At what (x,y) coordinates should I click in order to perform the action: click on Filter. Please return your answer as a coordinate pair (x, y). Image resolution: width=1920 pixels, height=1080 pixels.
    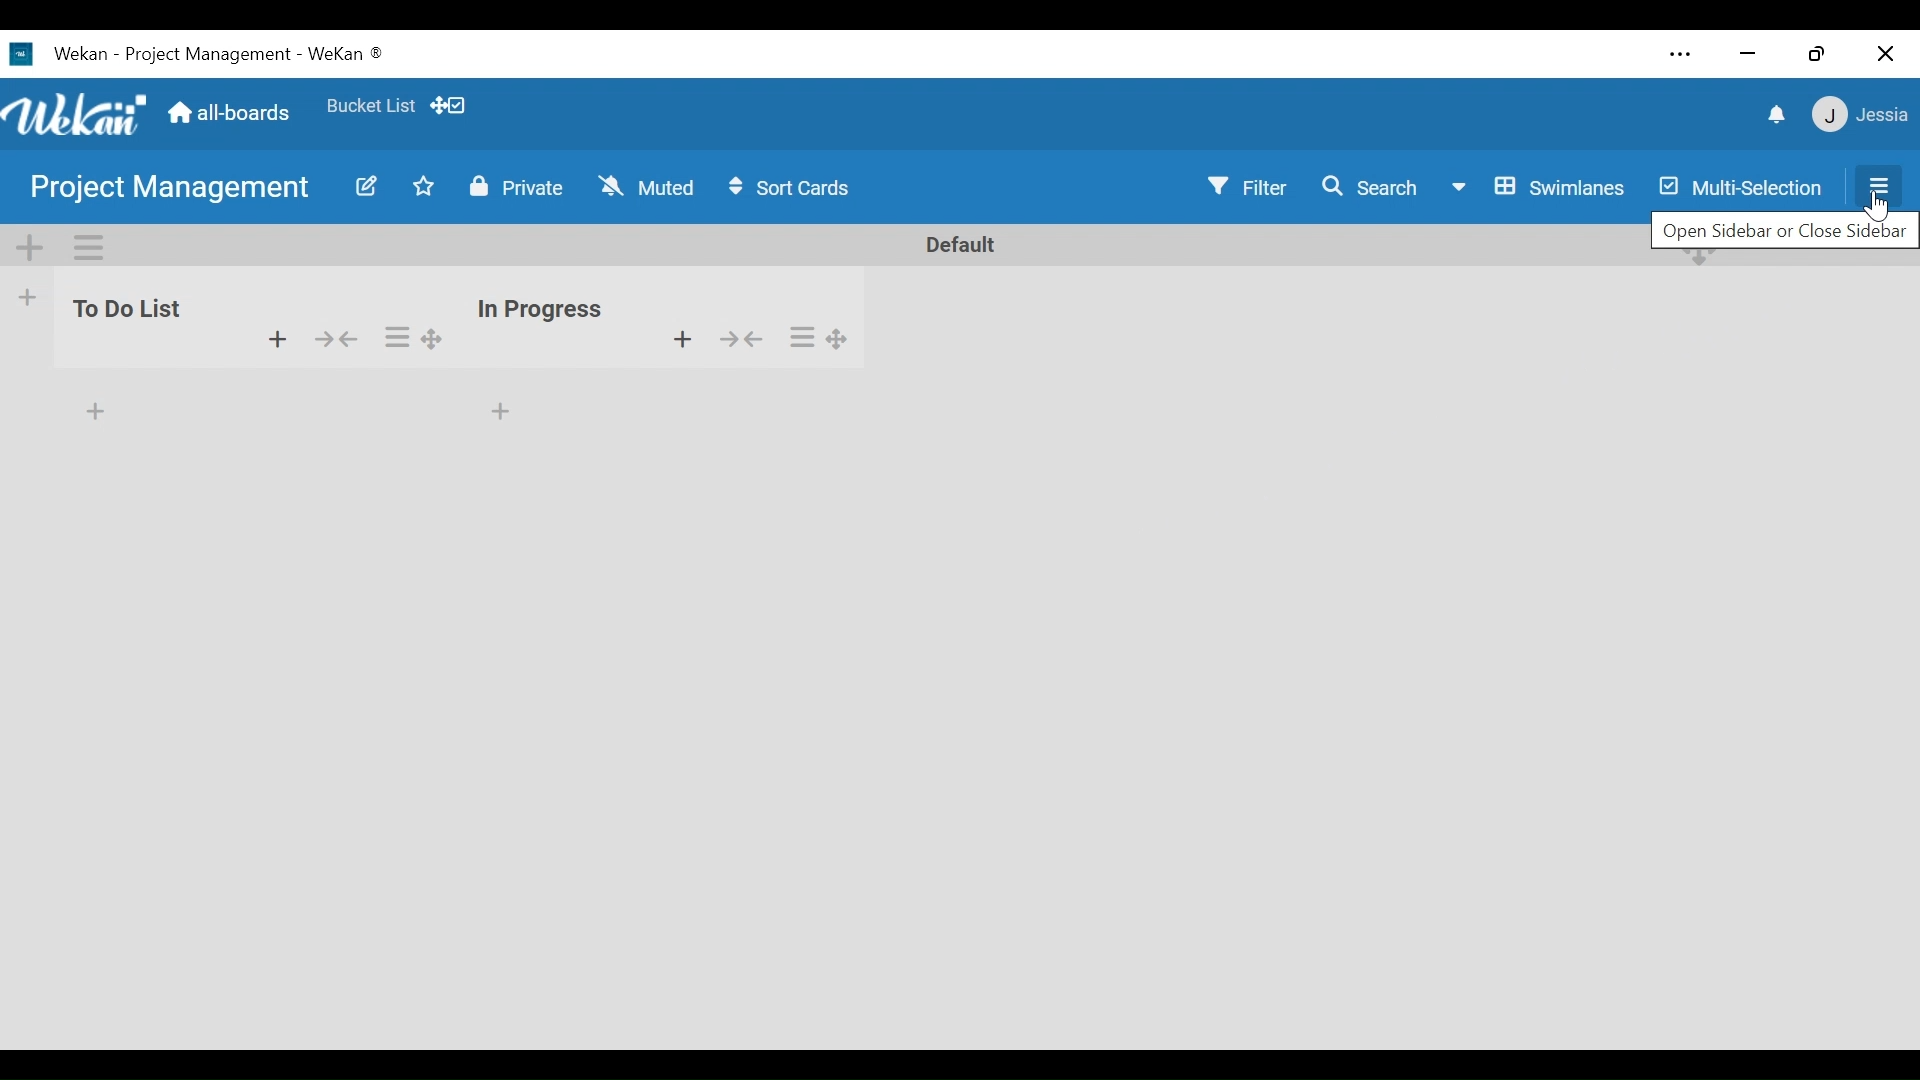
    Looking at the image, I should click on (1247, 187).